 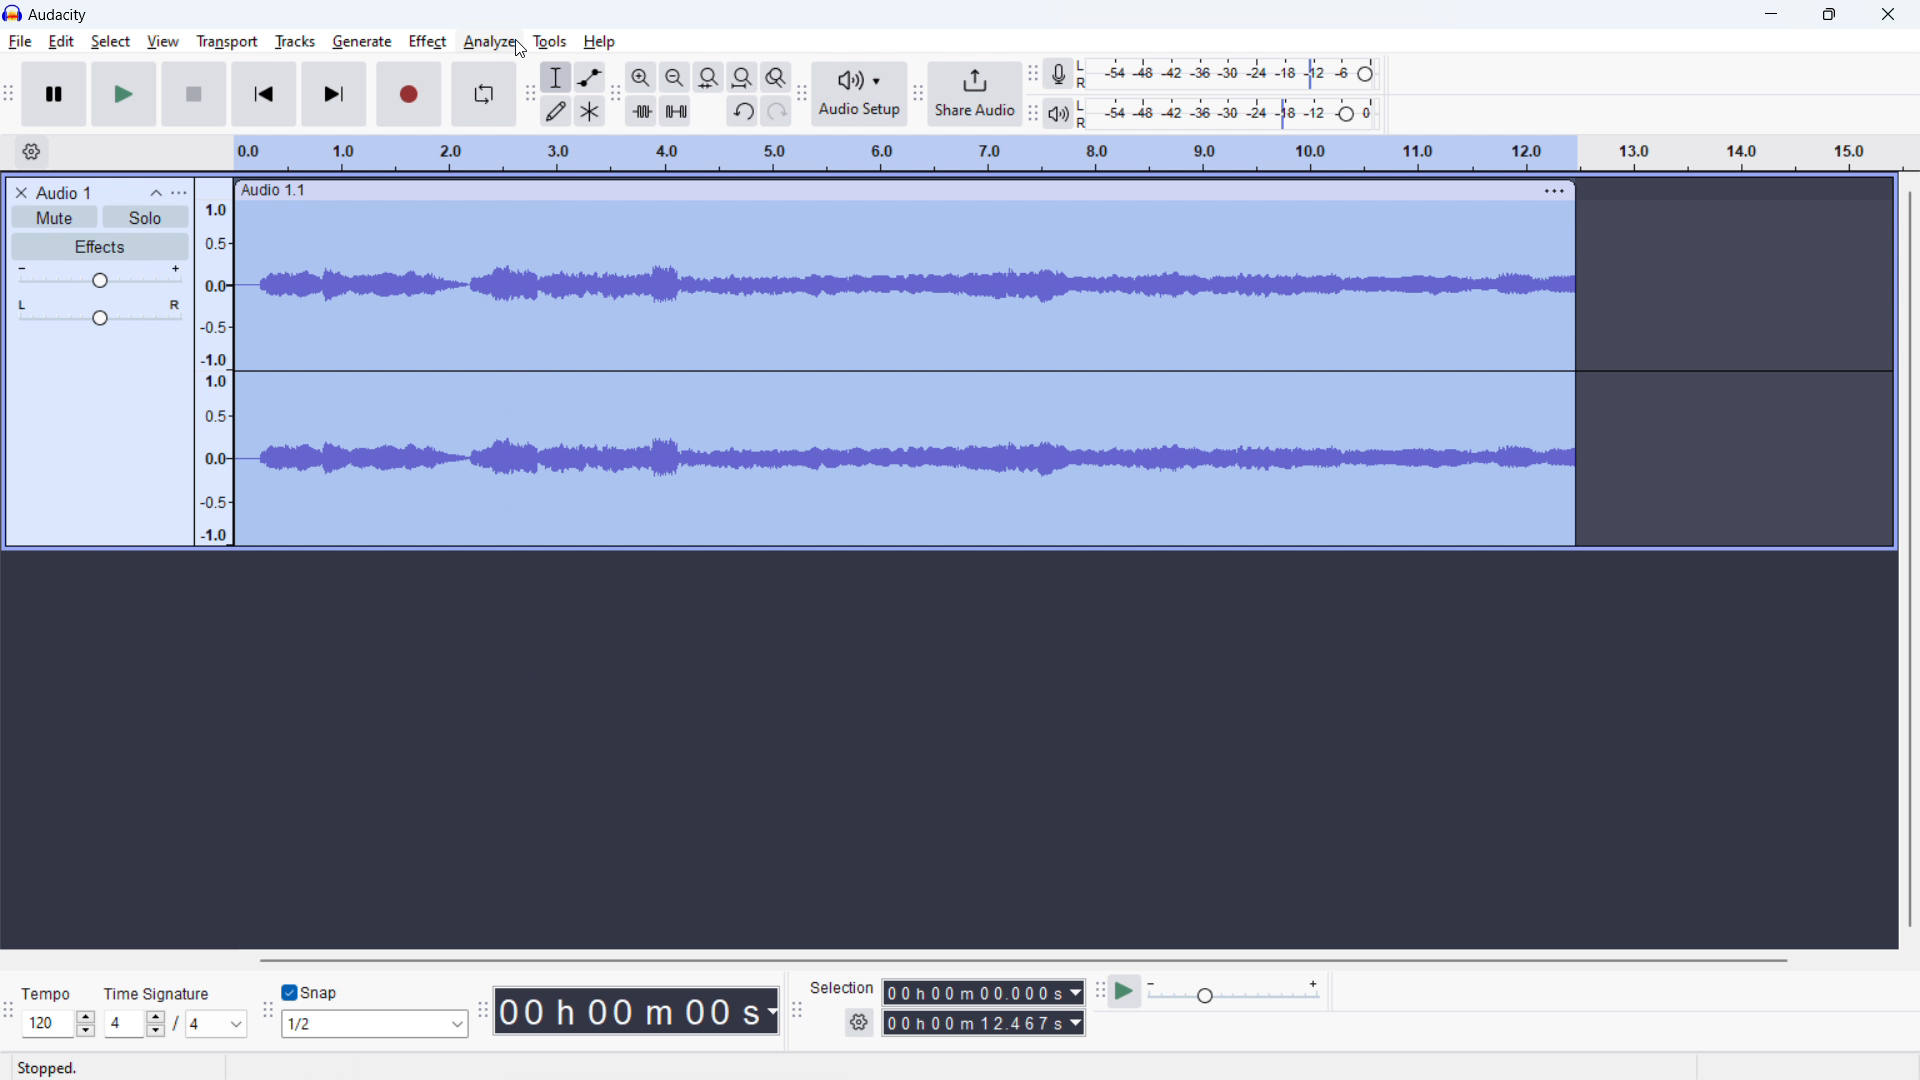 I want to click on horizontal toolbar, so click(x=1026, y=960).